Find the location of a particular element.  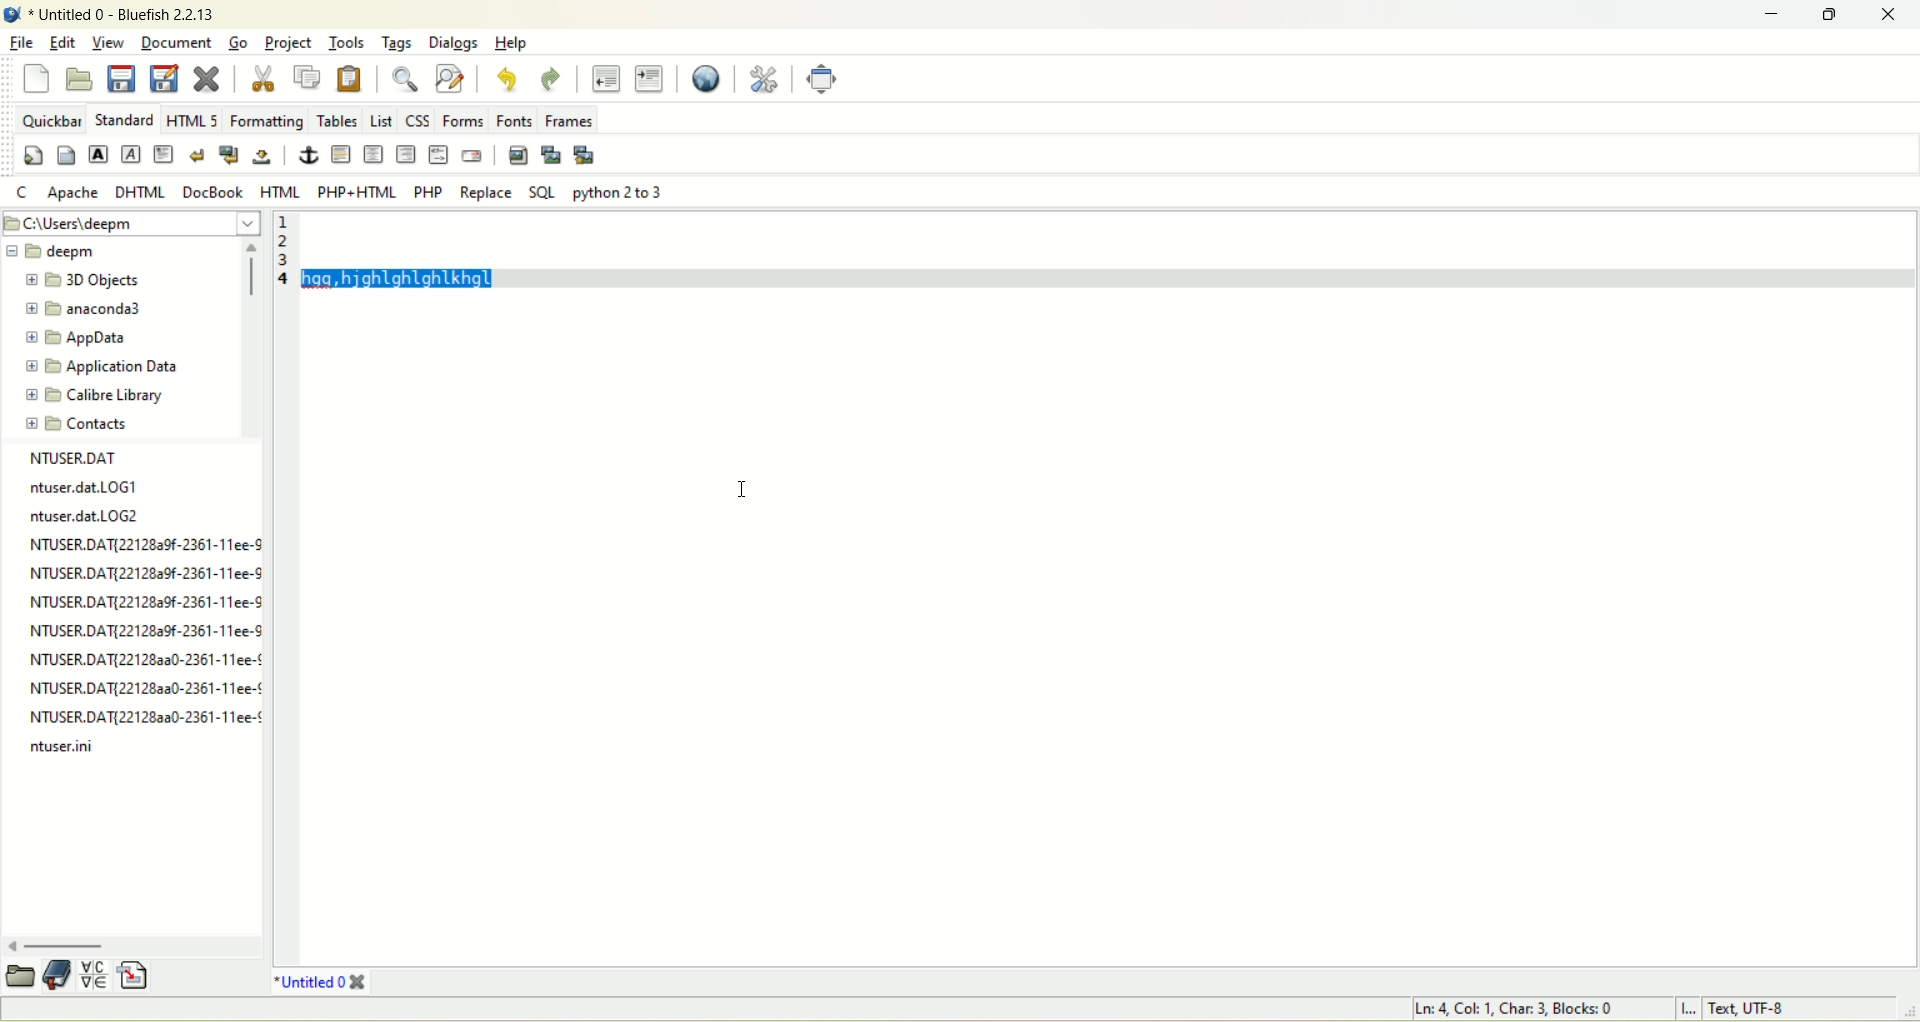

folder name is located at coordinates (100, 422).